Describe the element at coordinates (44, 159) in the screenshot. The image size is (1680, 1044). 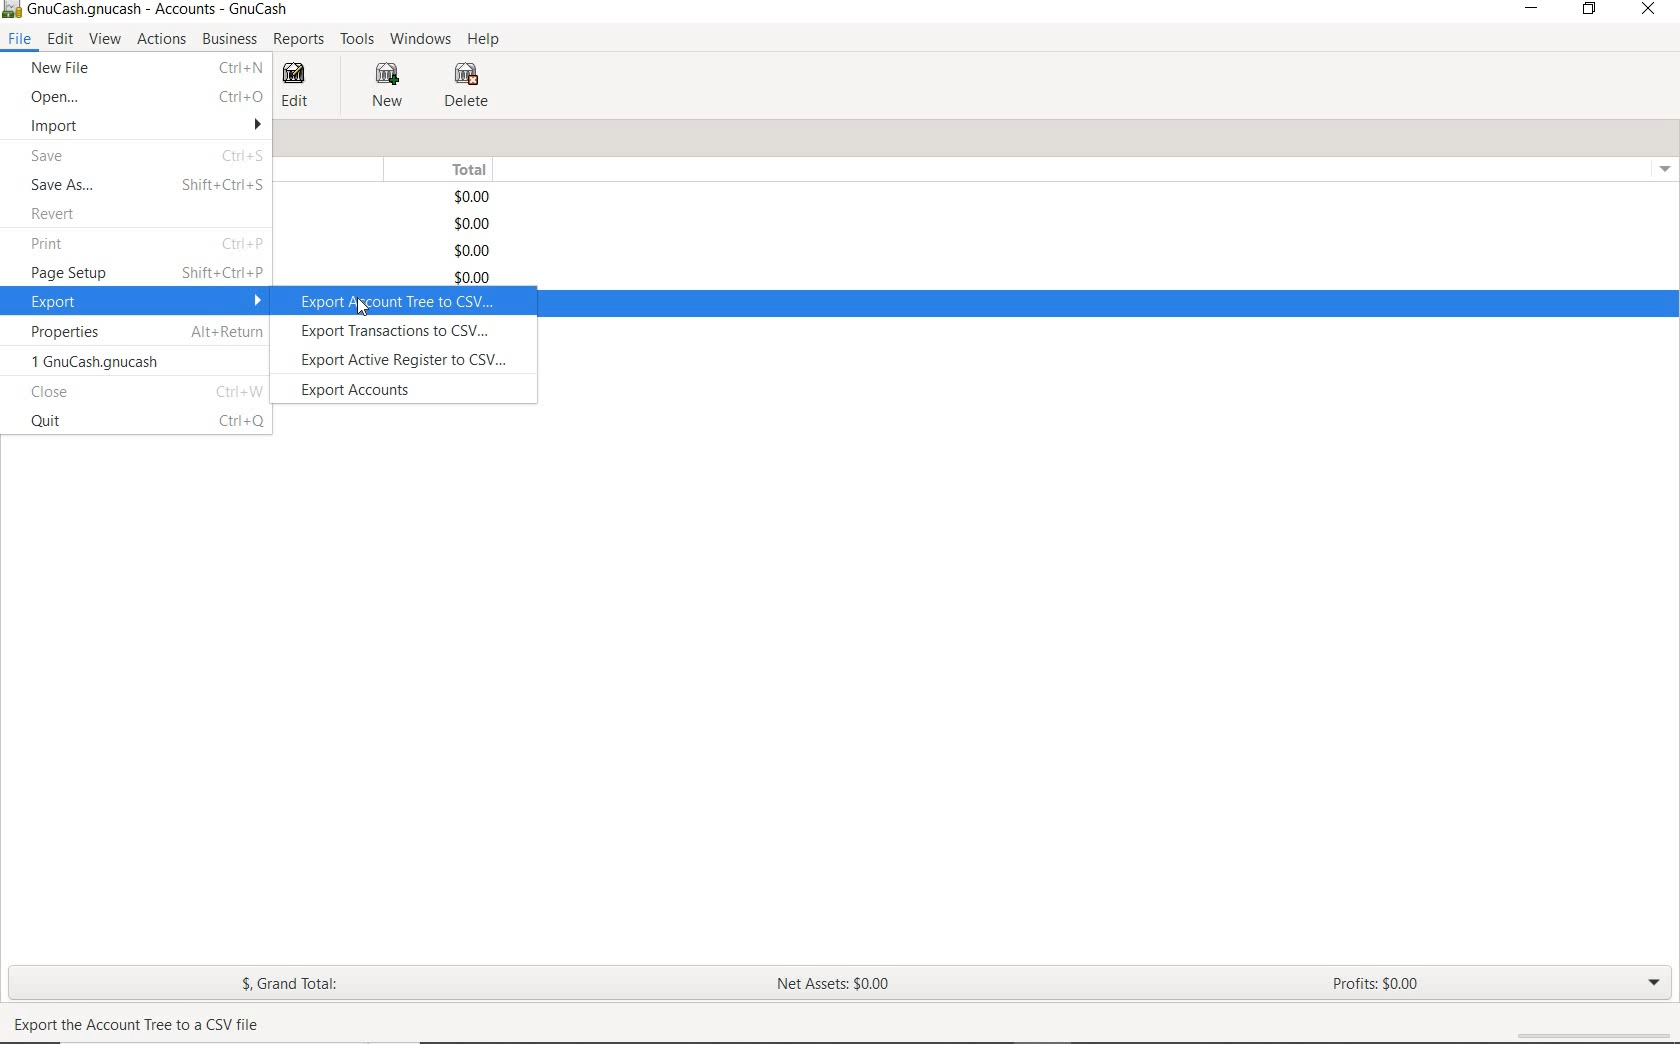
I see `SAVE` at that location.